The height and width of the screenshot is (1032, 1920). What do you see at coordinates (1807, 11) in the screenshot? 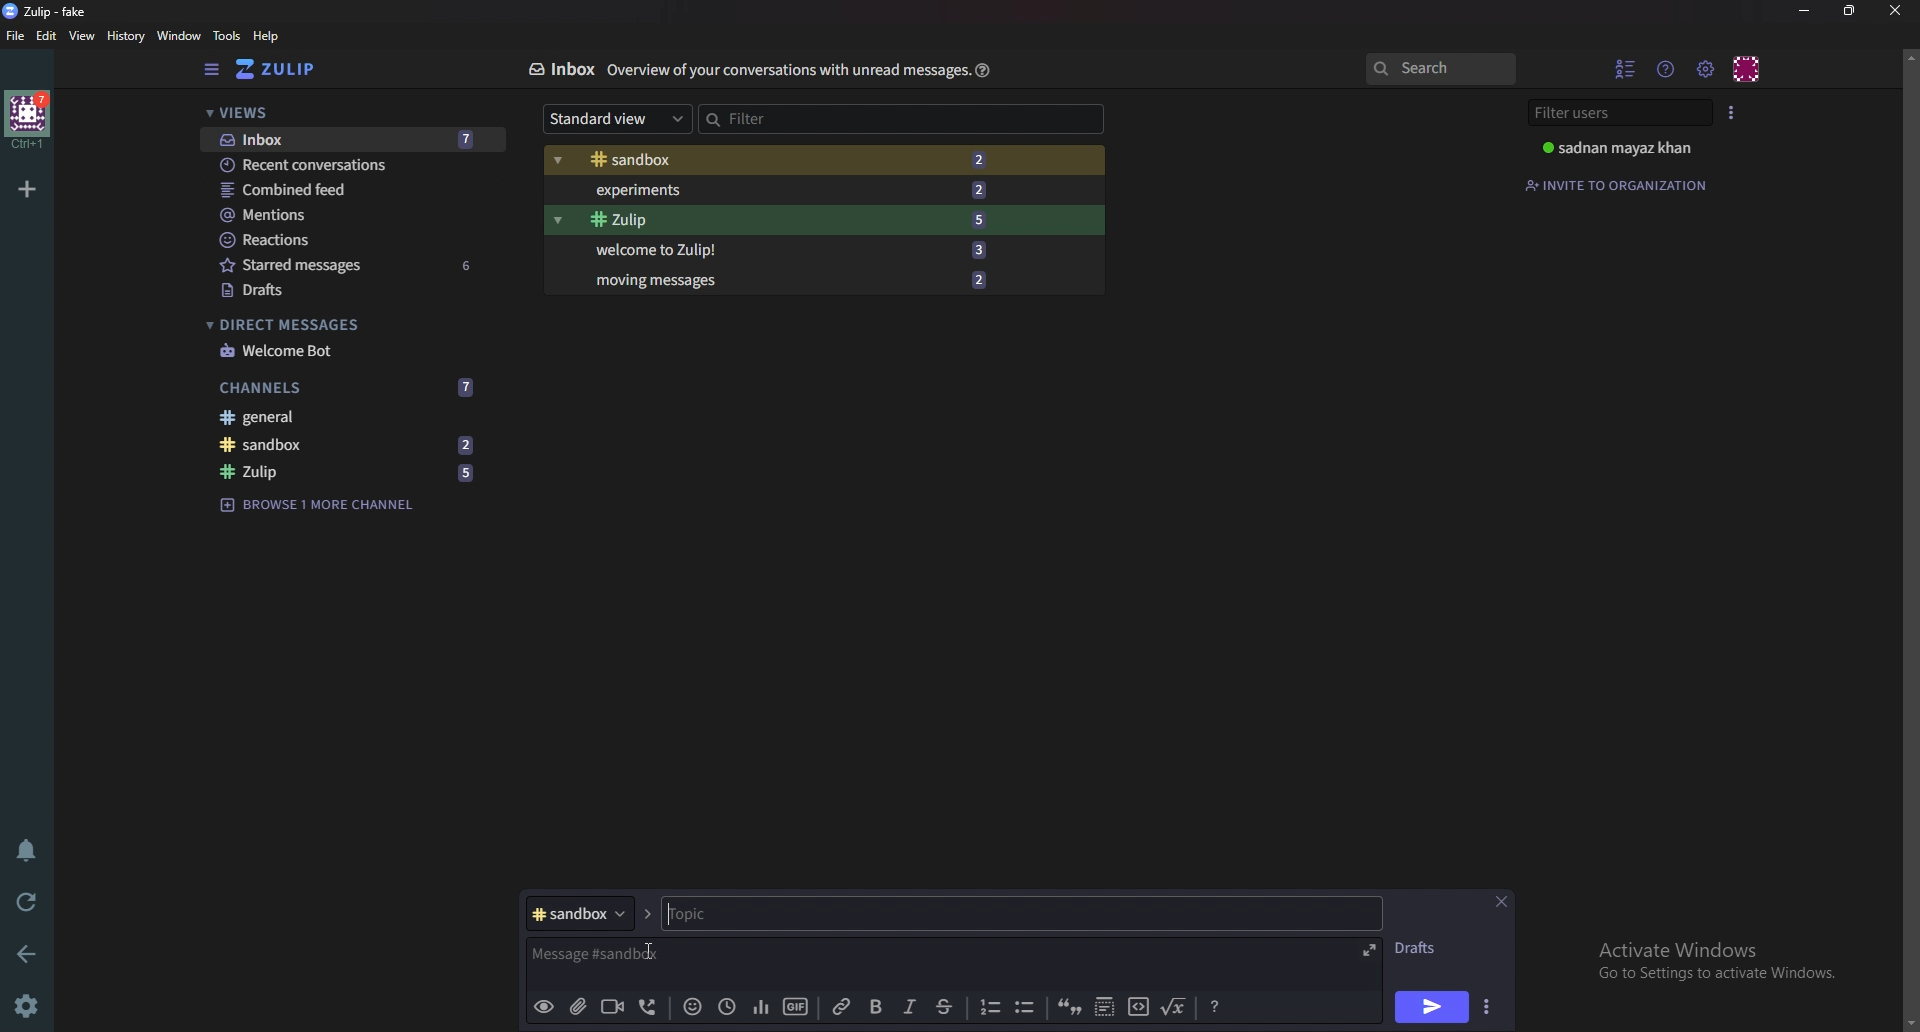
I see `Minimize` at bounding box center [1807, 11].